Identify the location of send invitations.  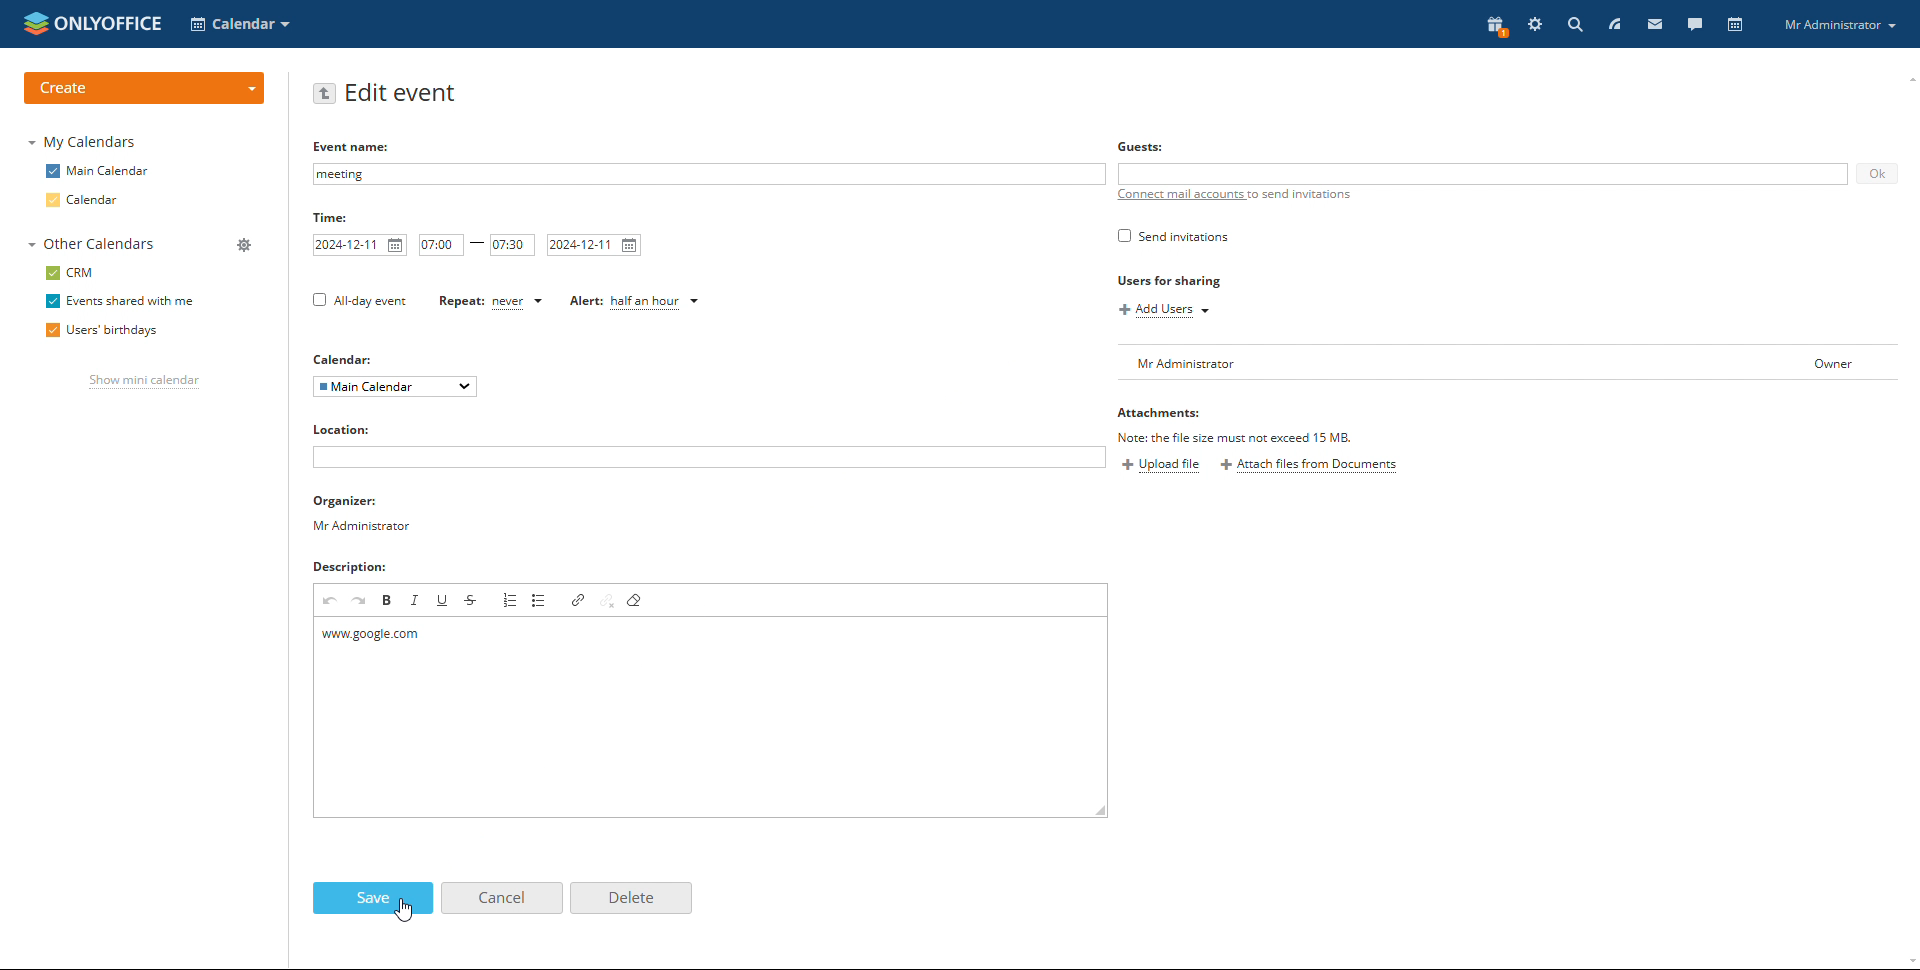
(1174, 236).